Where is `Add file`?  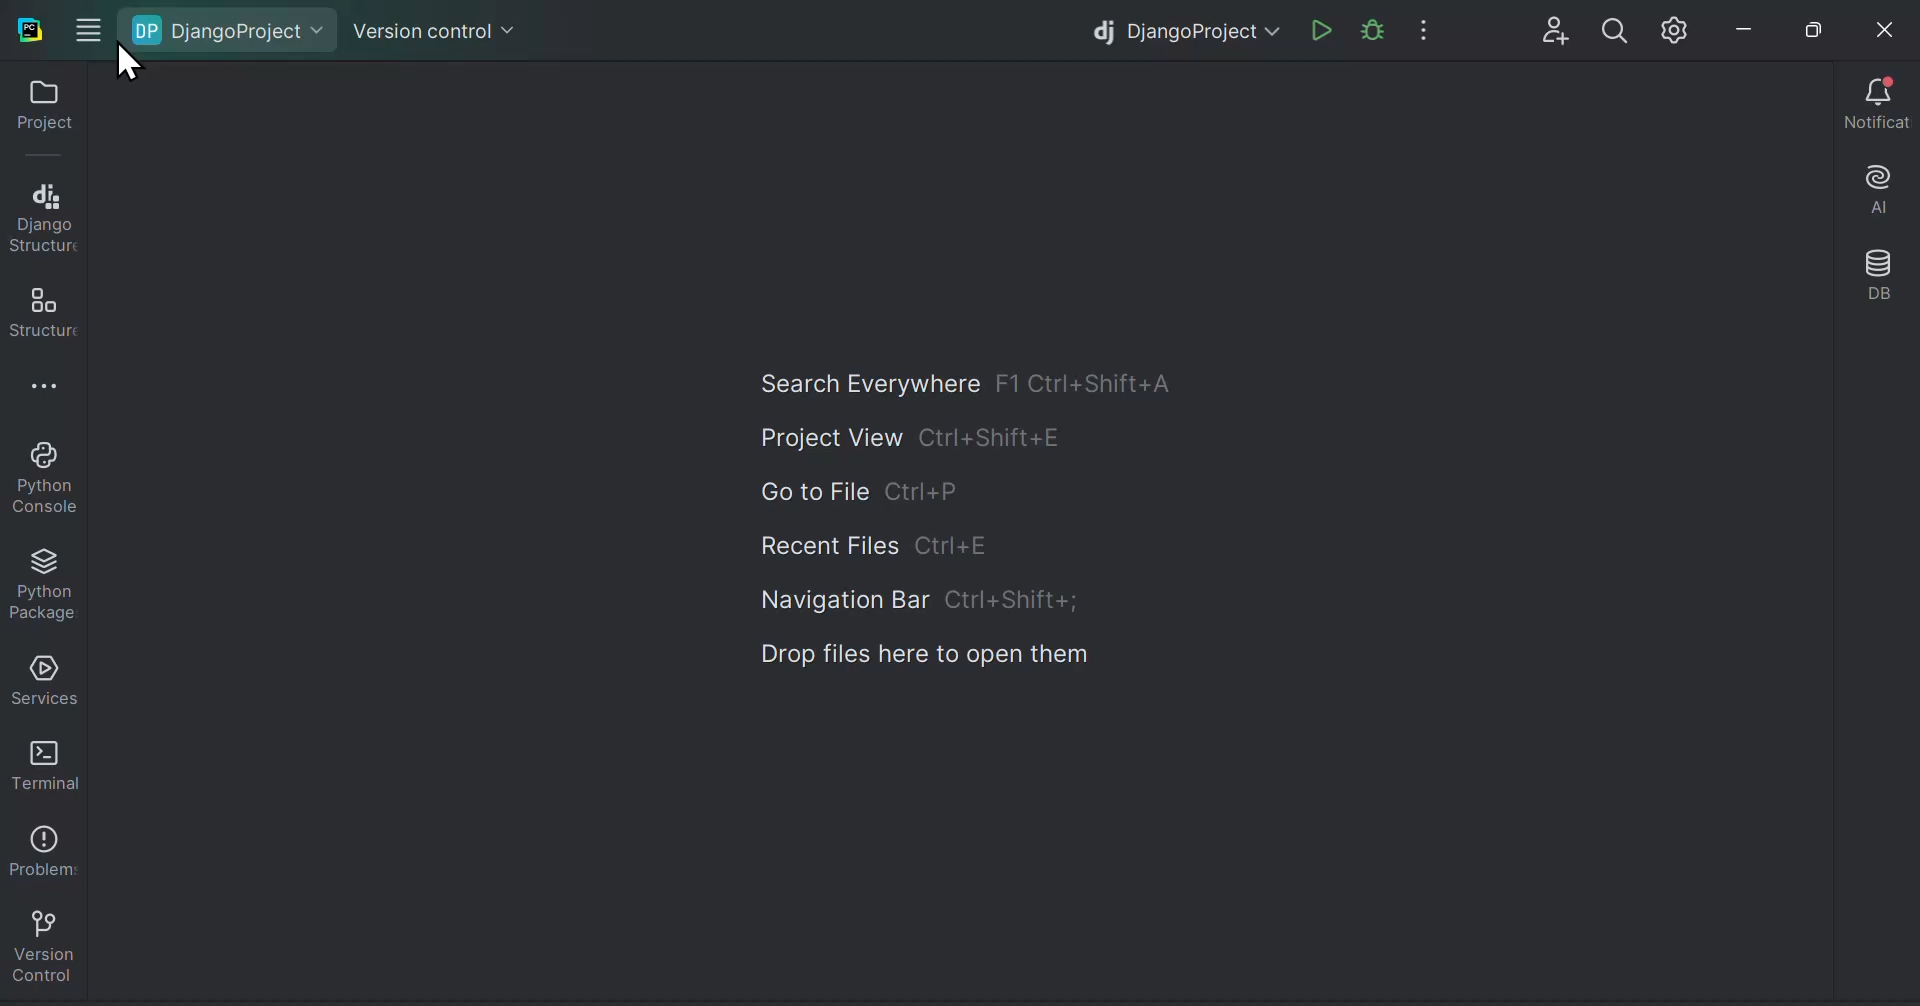 Add file is located at coordinates (1546, 27).